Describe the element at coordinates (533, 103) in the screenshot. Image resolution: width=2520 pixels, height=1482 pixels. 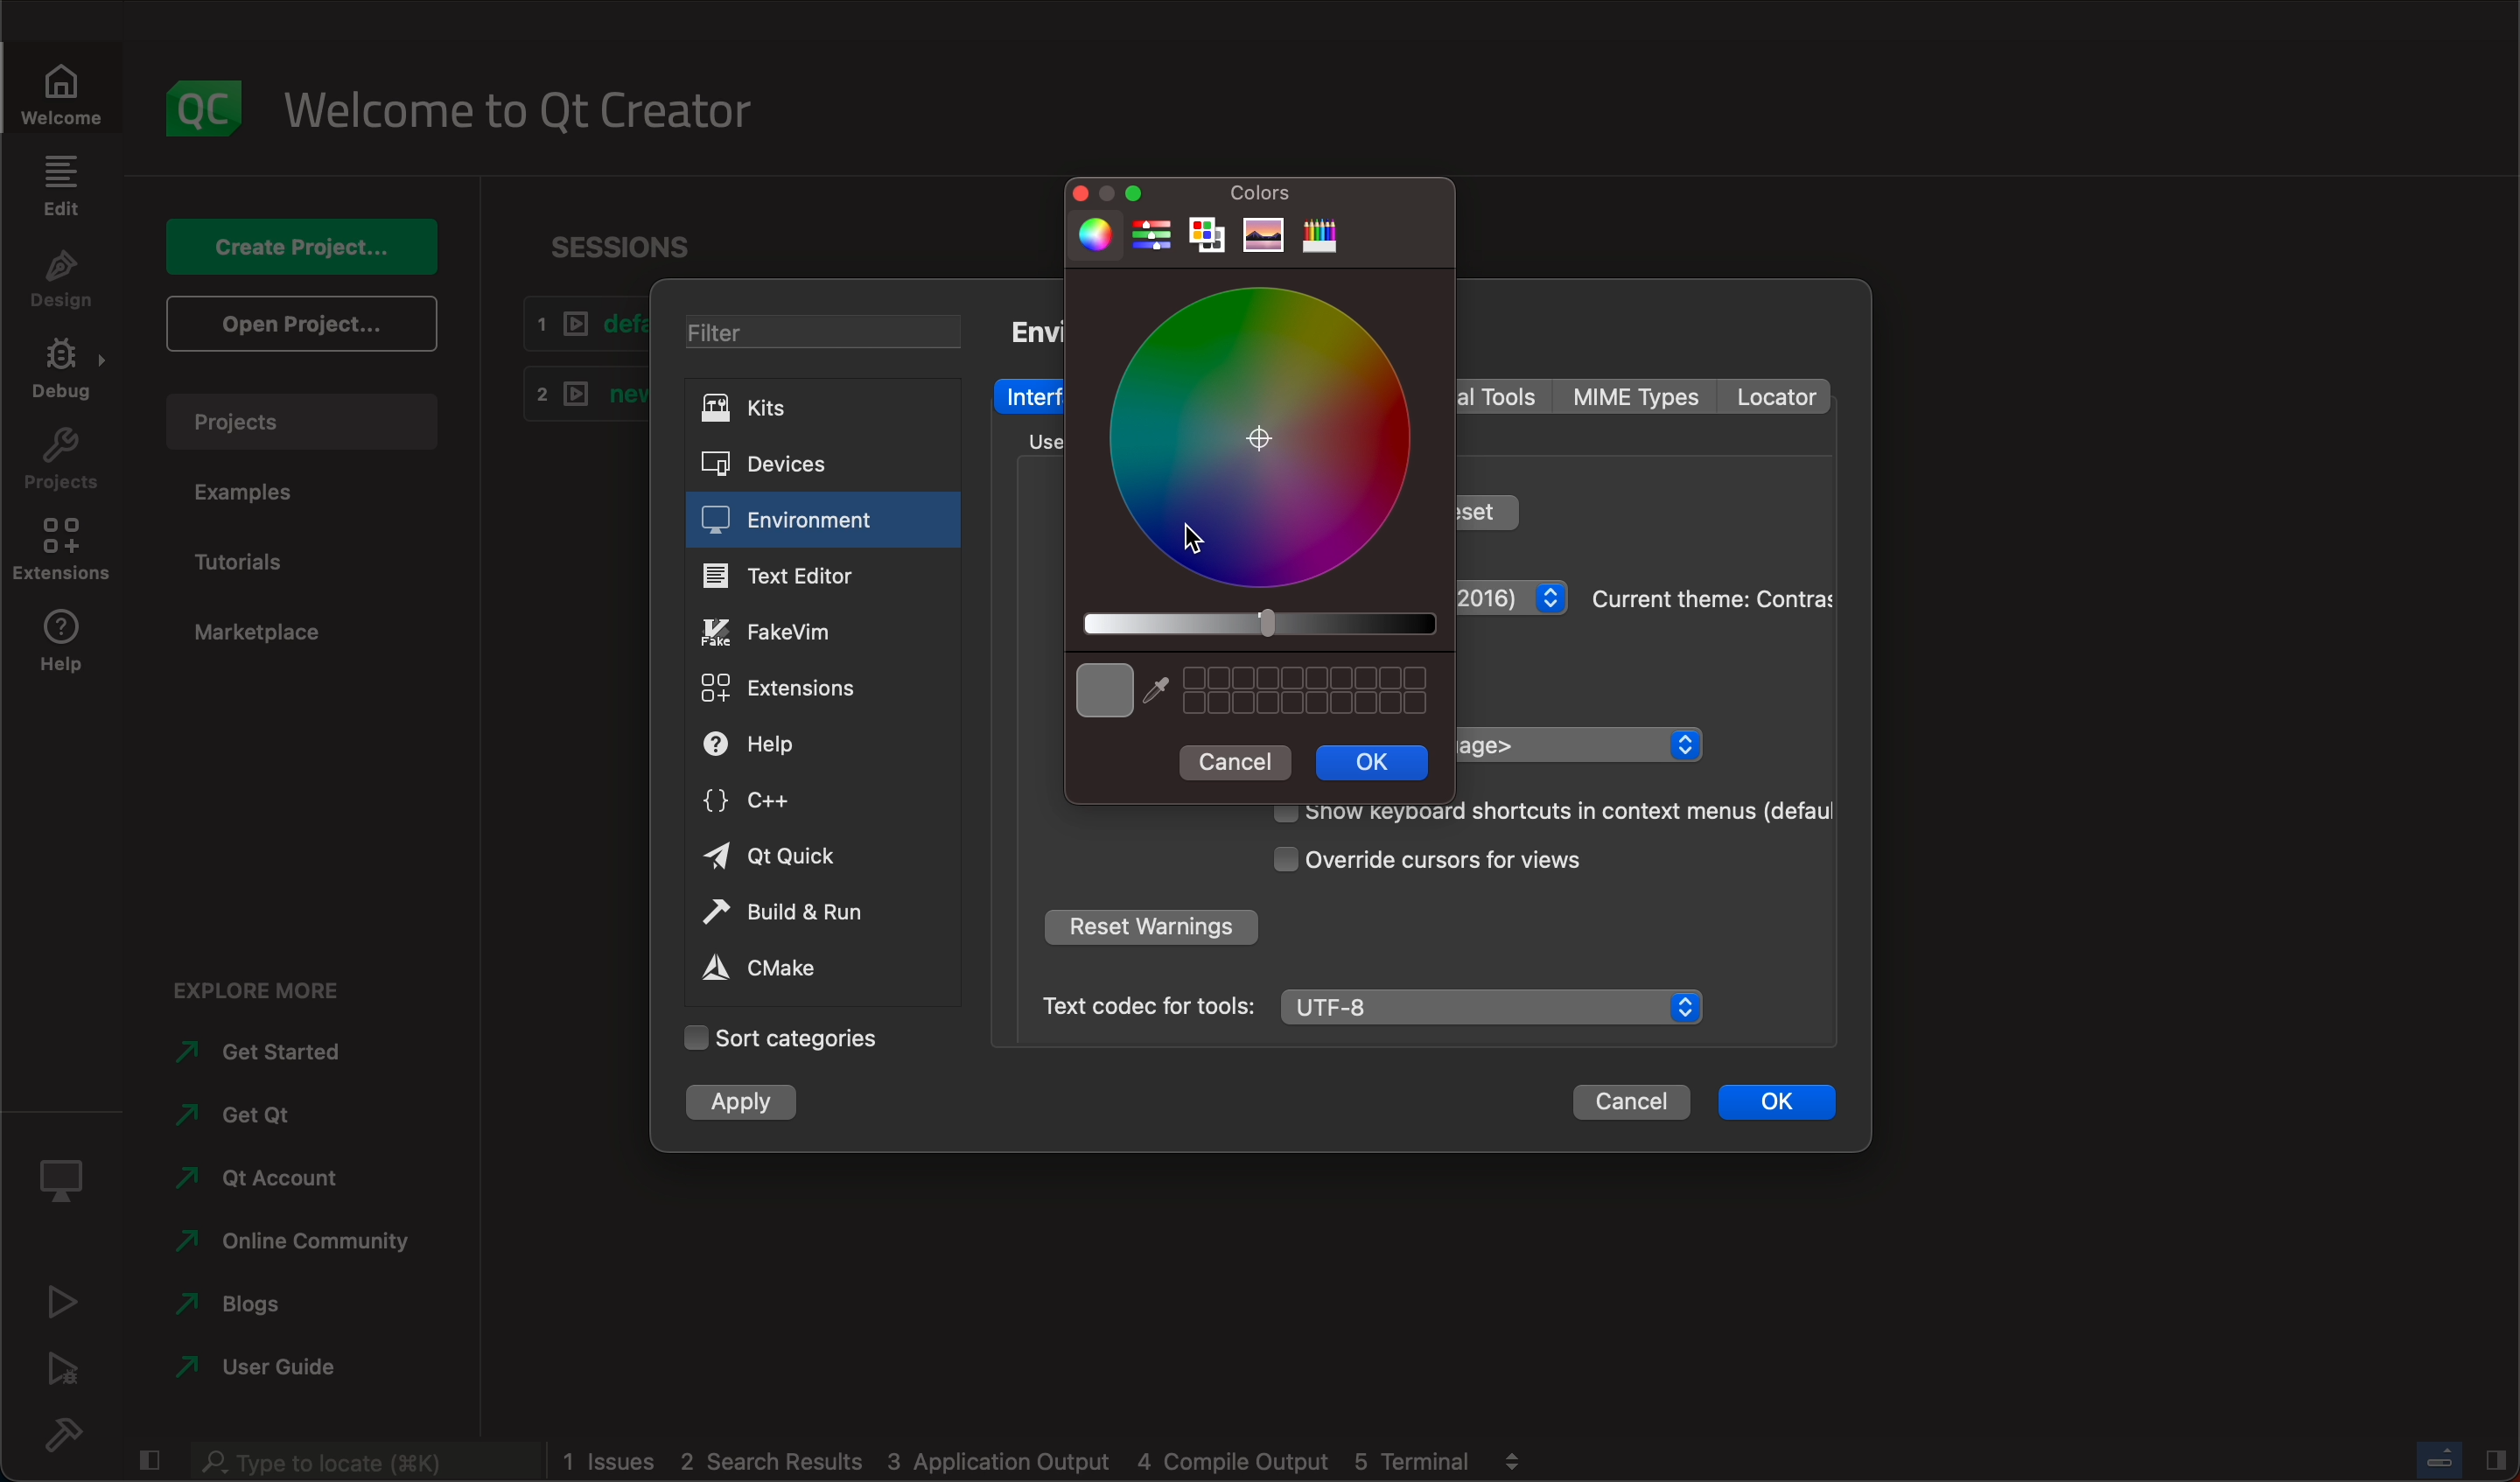
I see `welcomE` at that location.